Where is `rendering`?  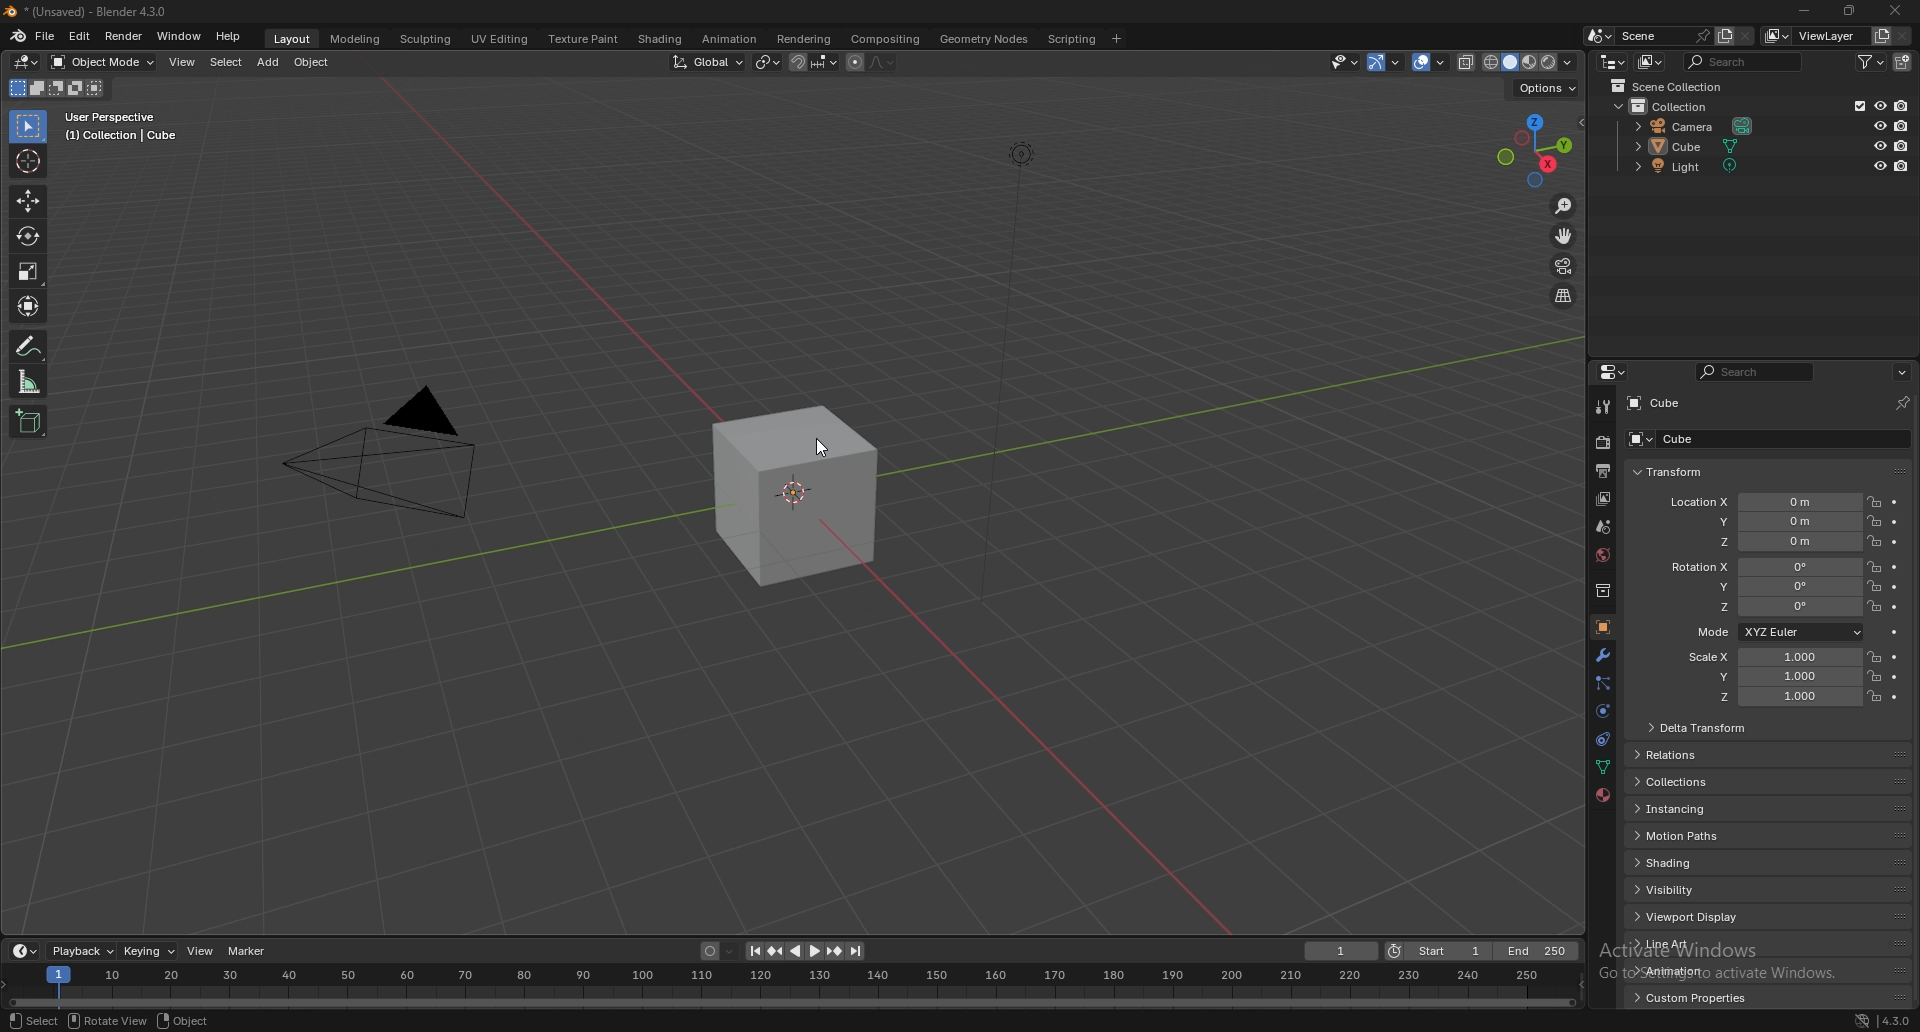 rendering is located at coordinates (806, 40).